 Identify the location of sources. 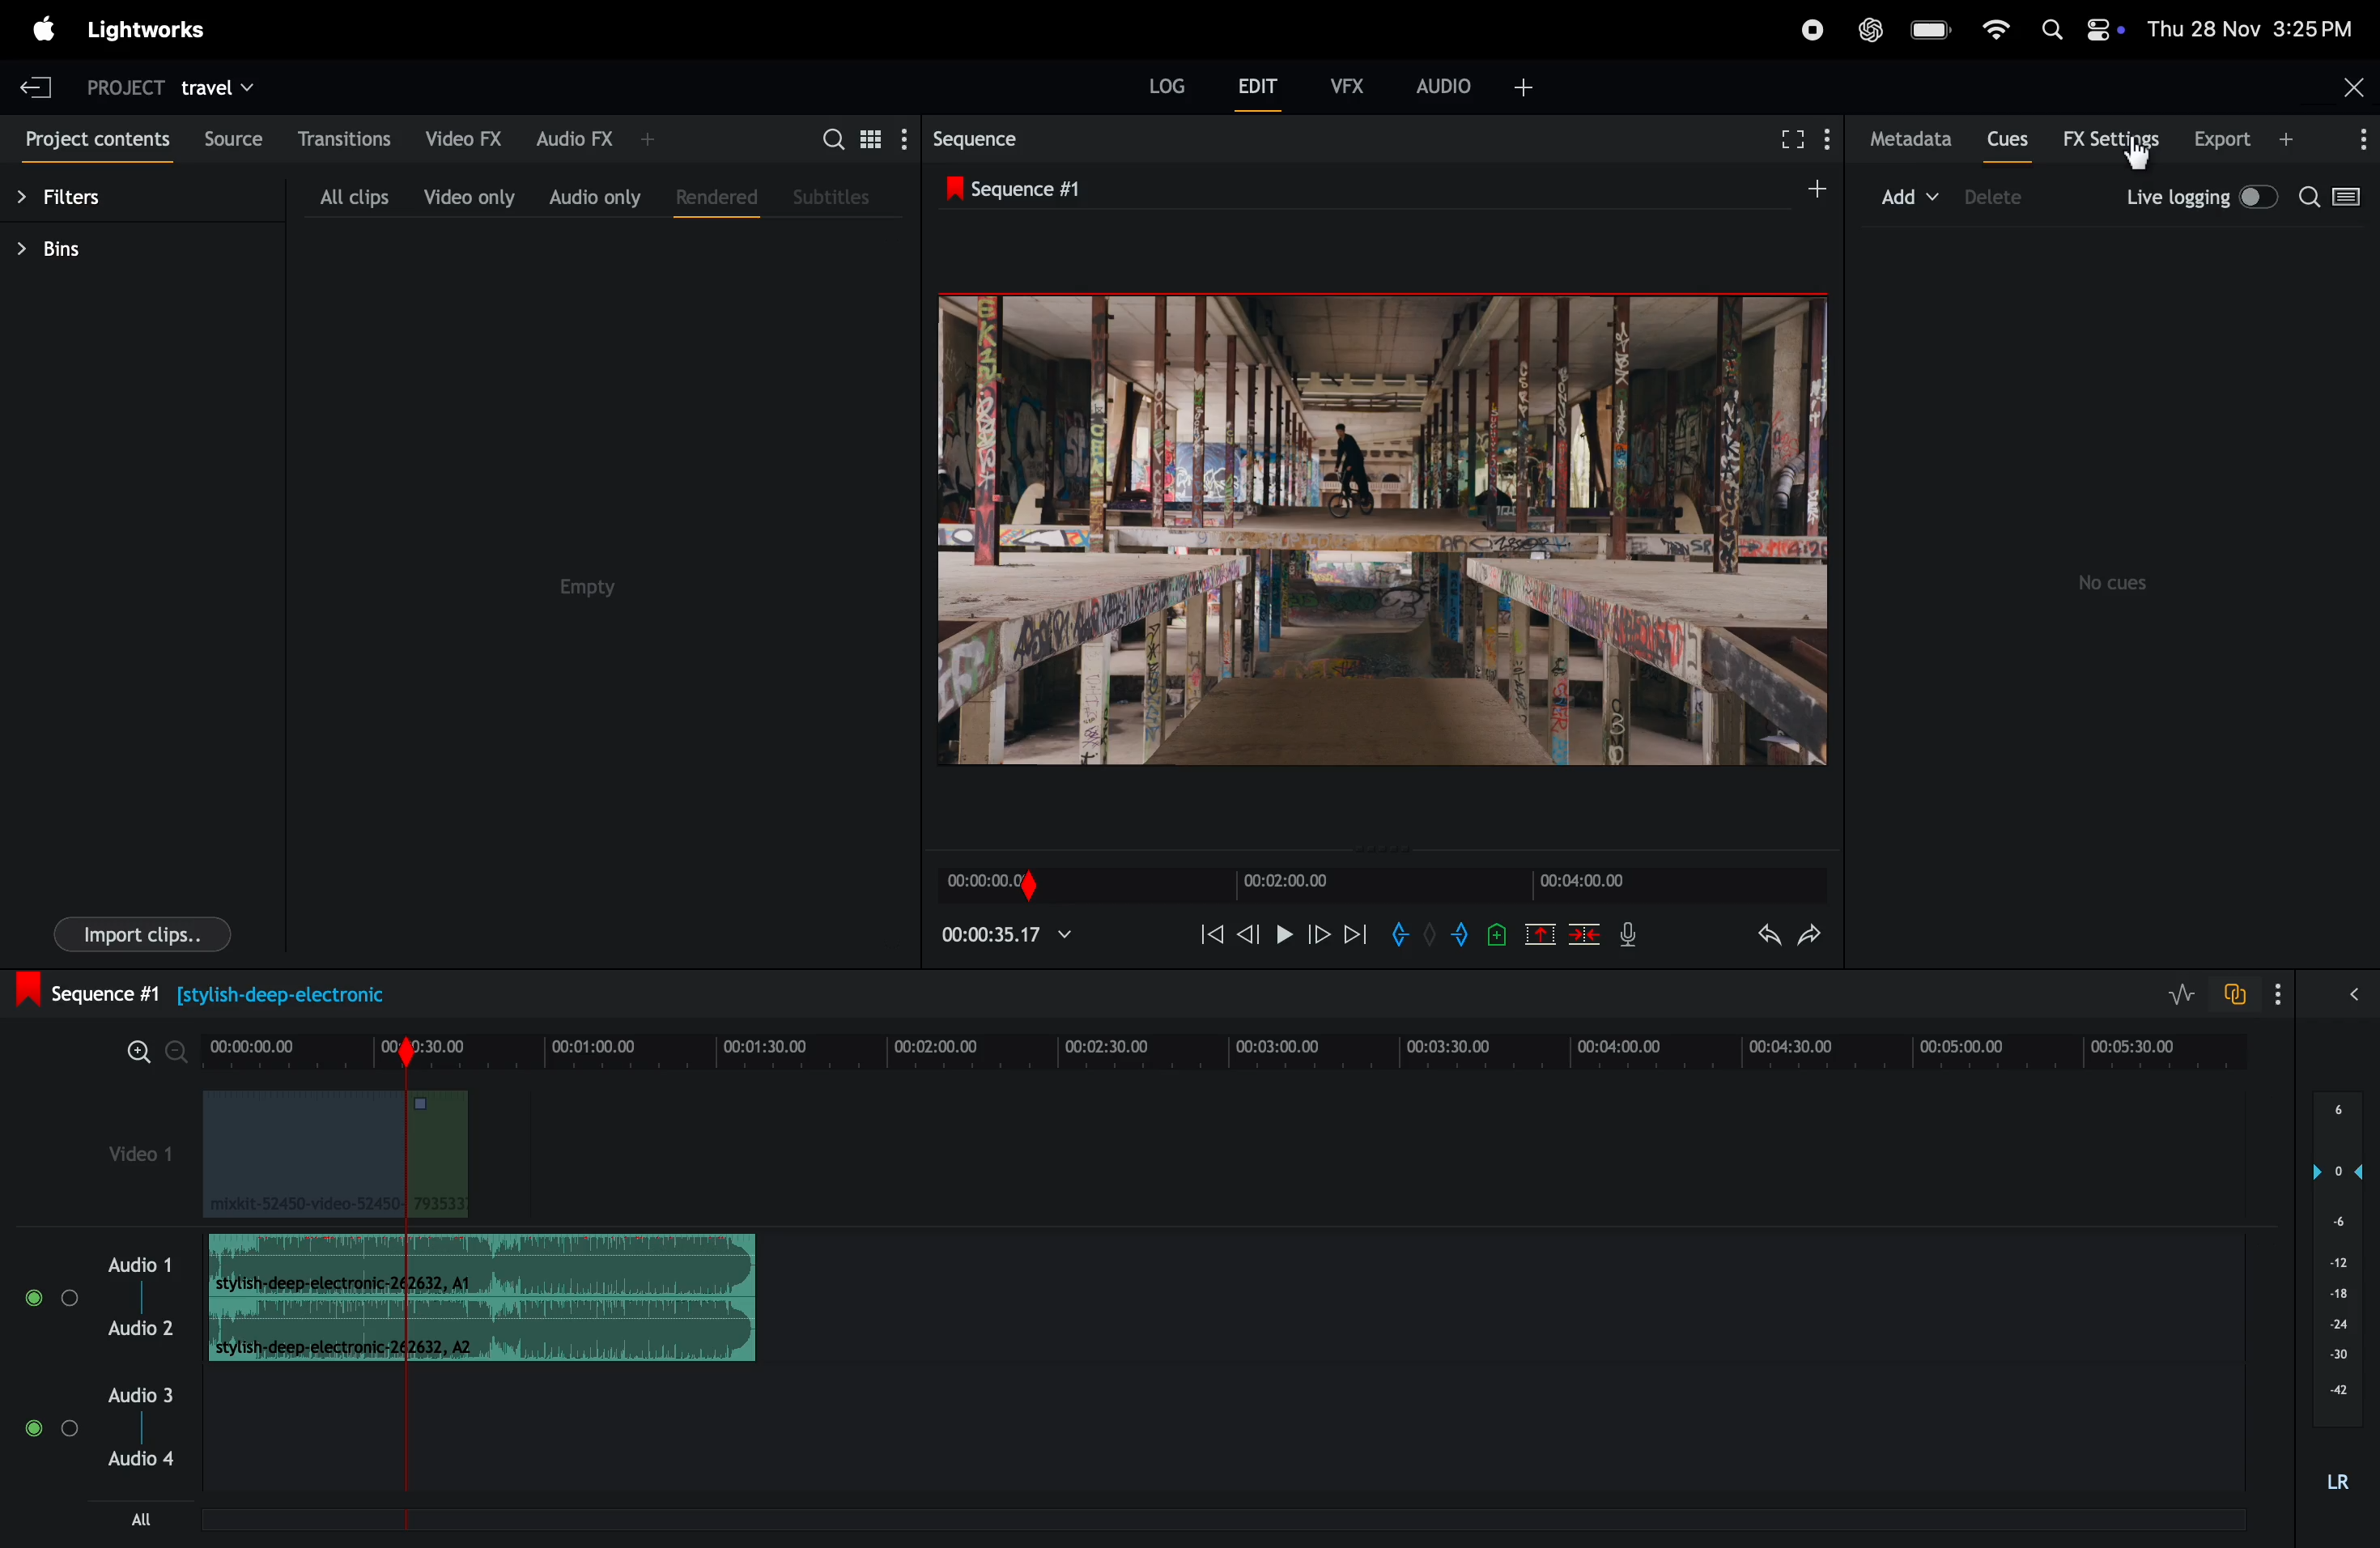
(236, 139).